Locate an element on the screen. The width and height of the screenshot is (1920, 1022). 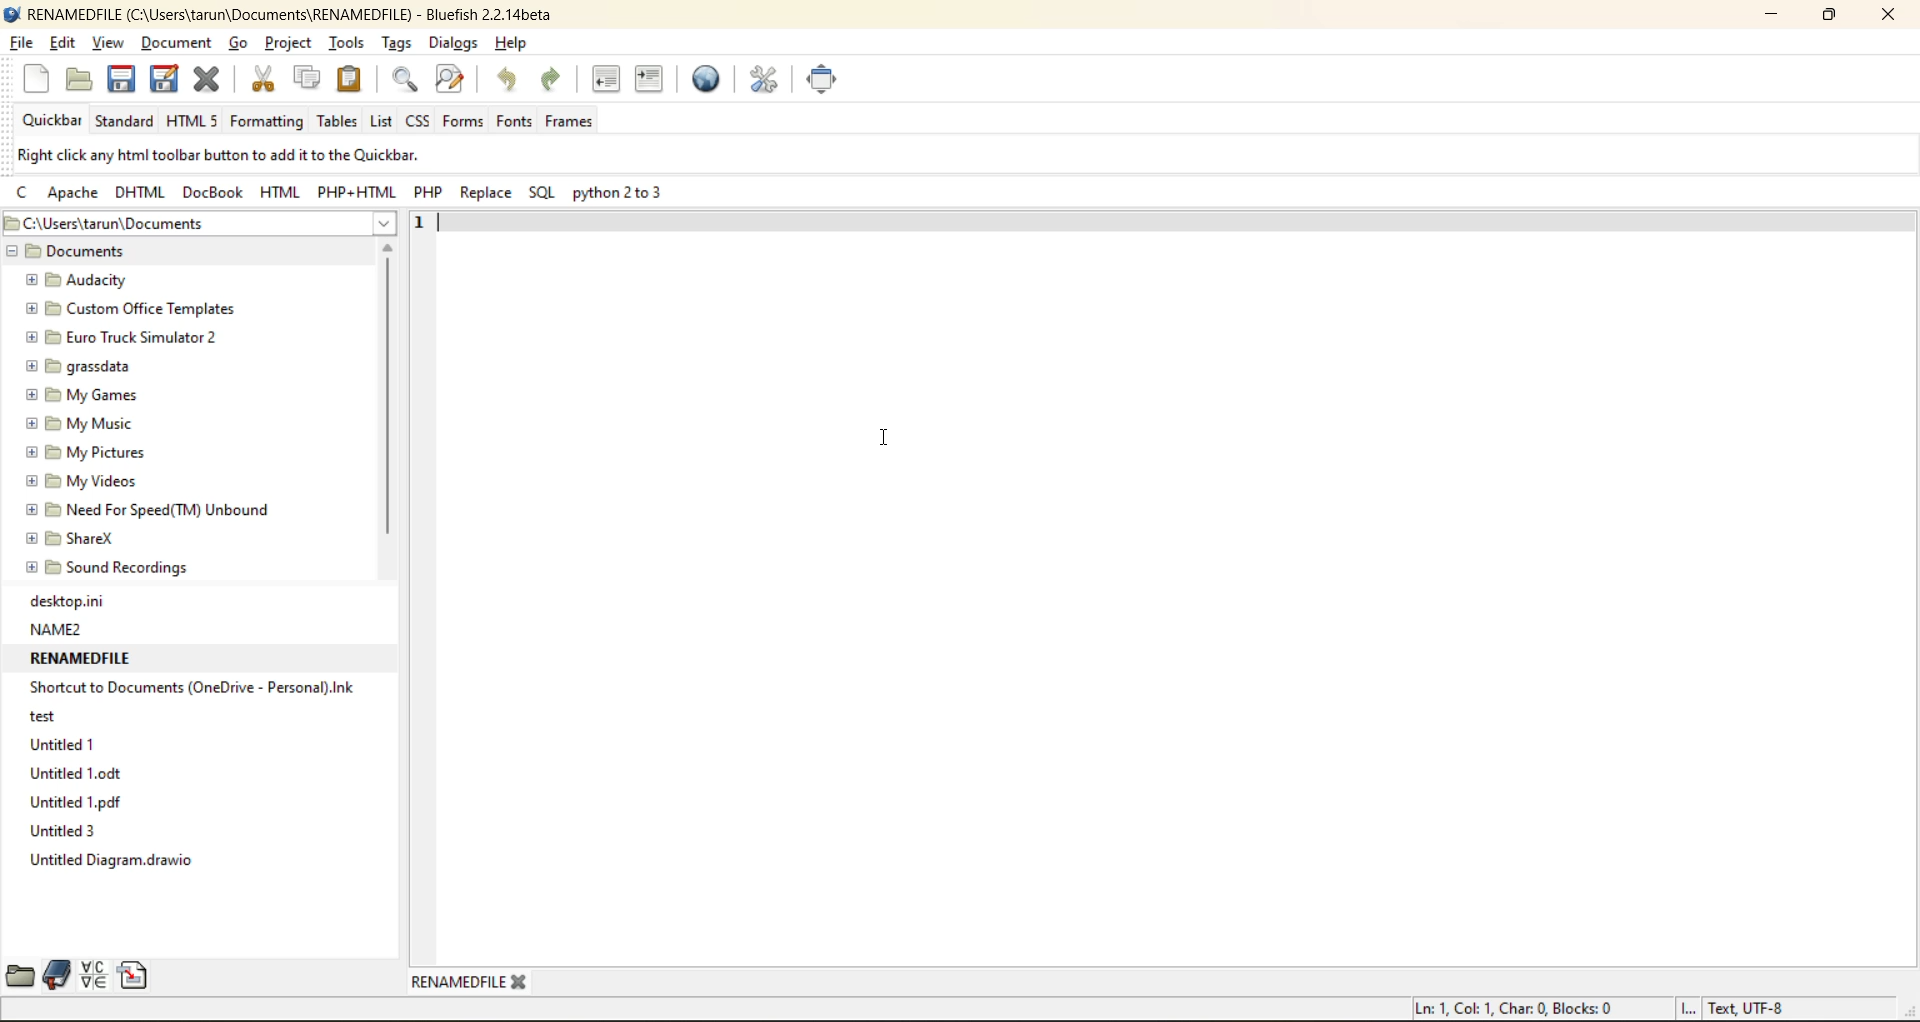
My Videos is located at coordinates (86, 483).